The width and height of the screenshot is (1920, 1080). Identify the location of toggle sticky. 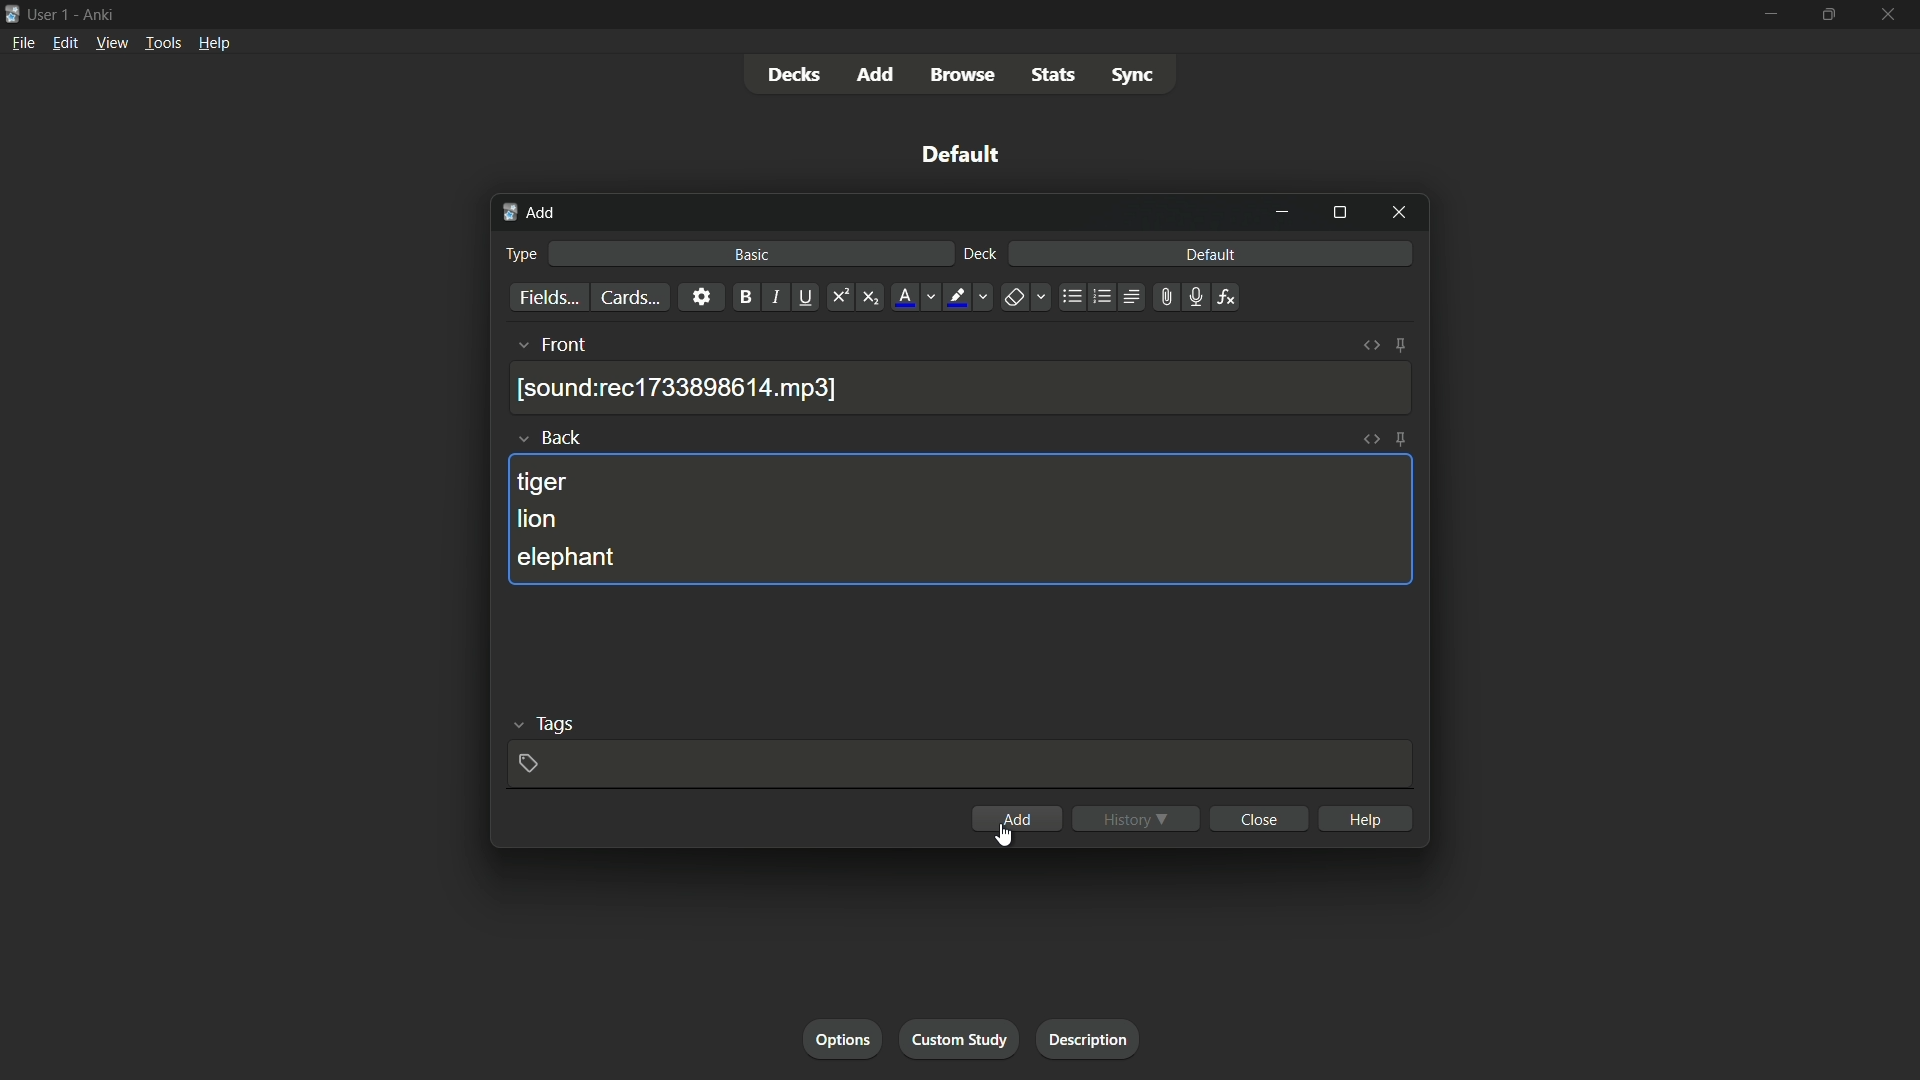
(1400, 346).